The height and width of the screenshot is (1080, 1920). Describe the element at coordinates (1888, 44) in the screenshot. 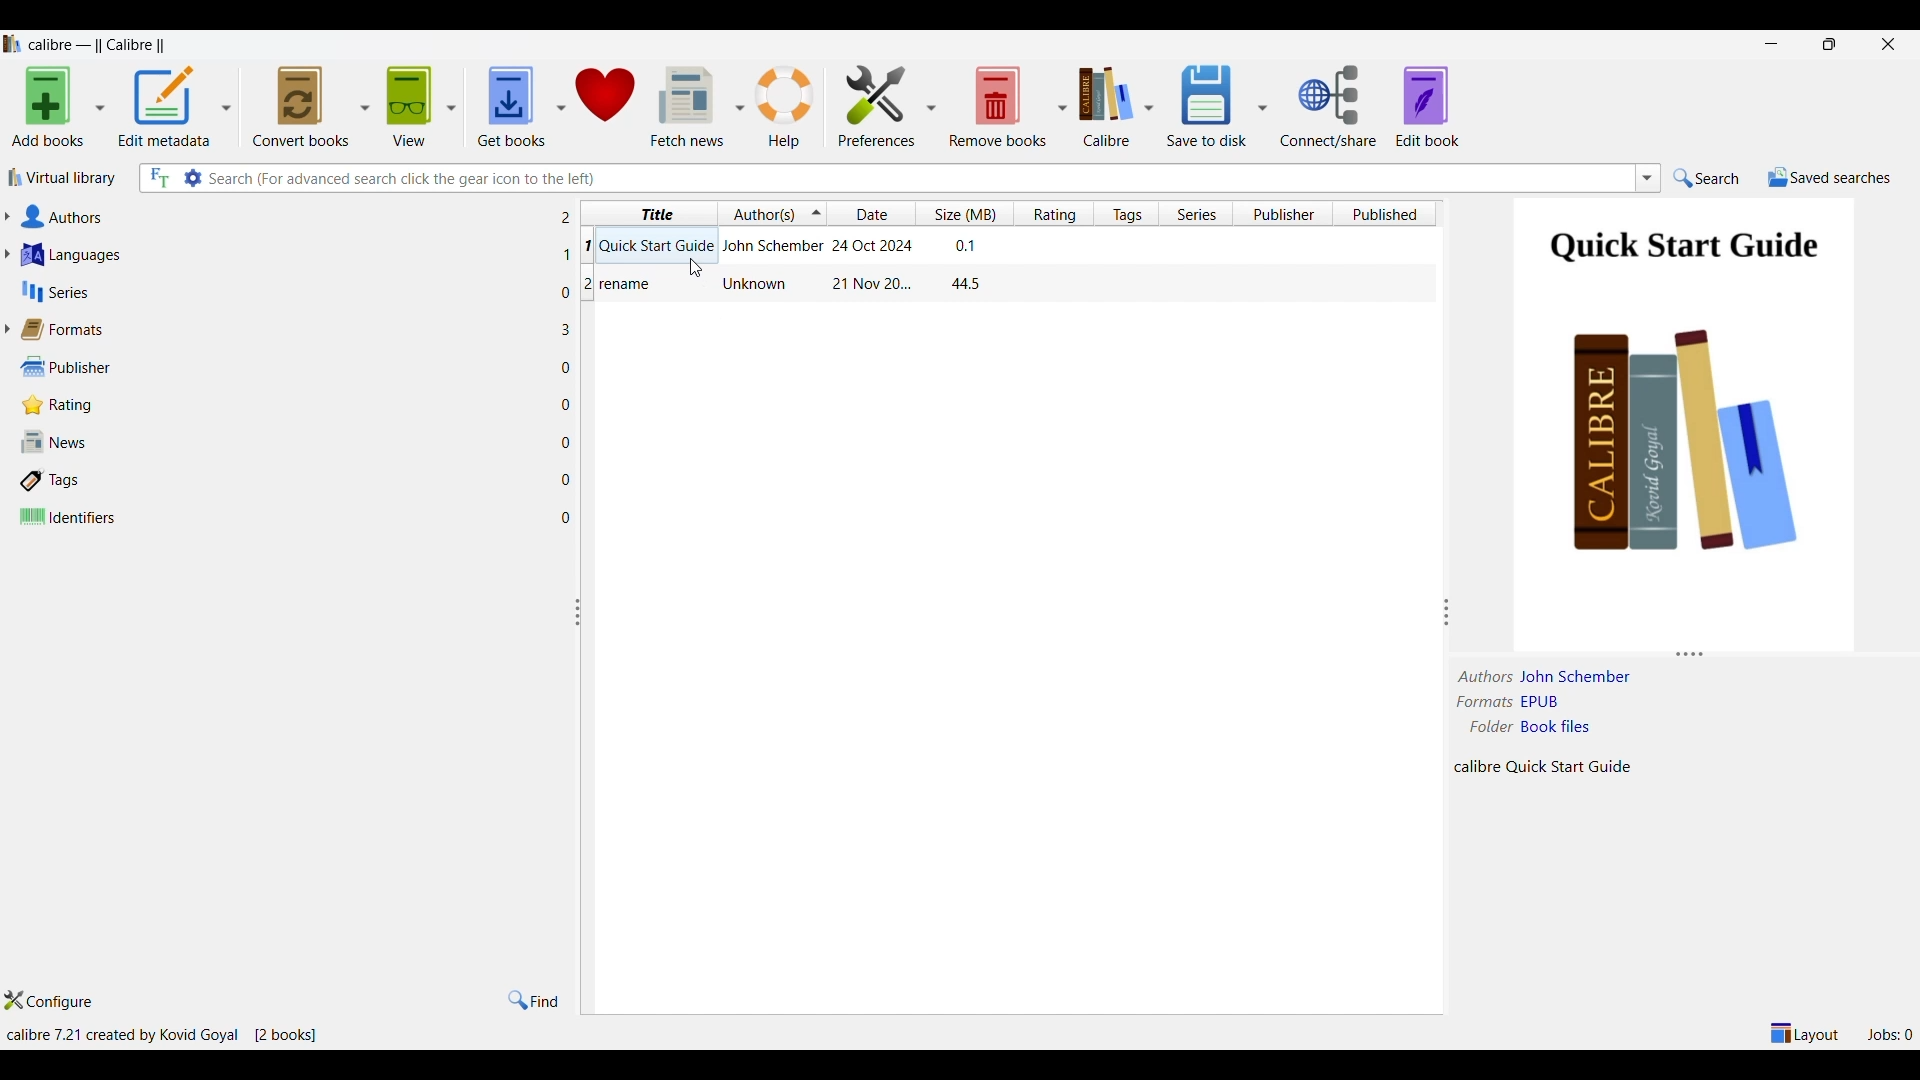

I see `Close interface` at that location.